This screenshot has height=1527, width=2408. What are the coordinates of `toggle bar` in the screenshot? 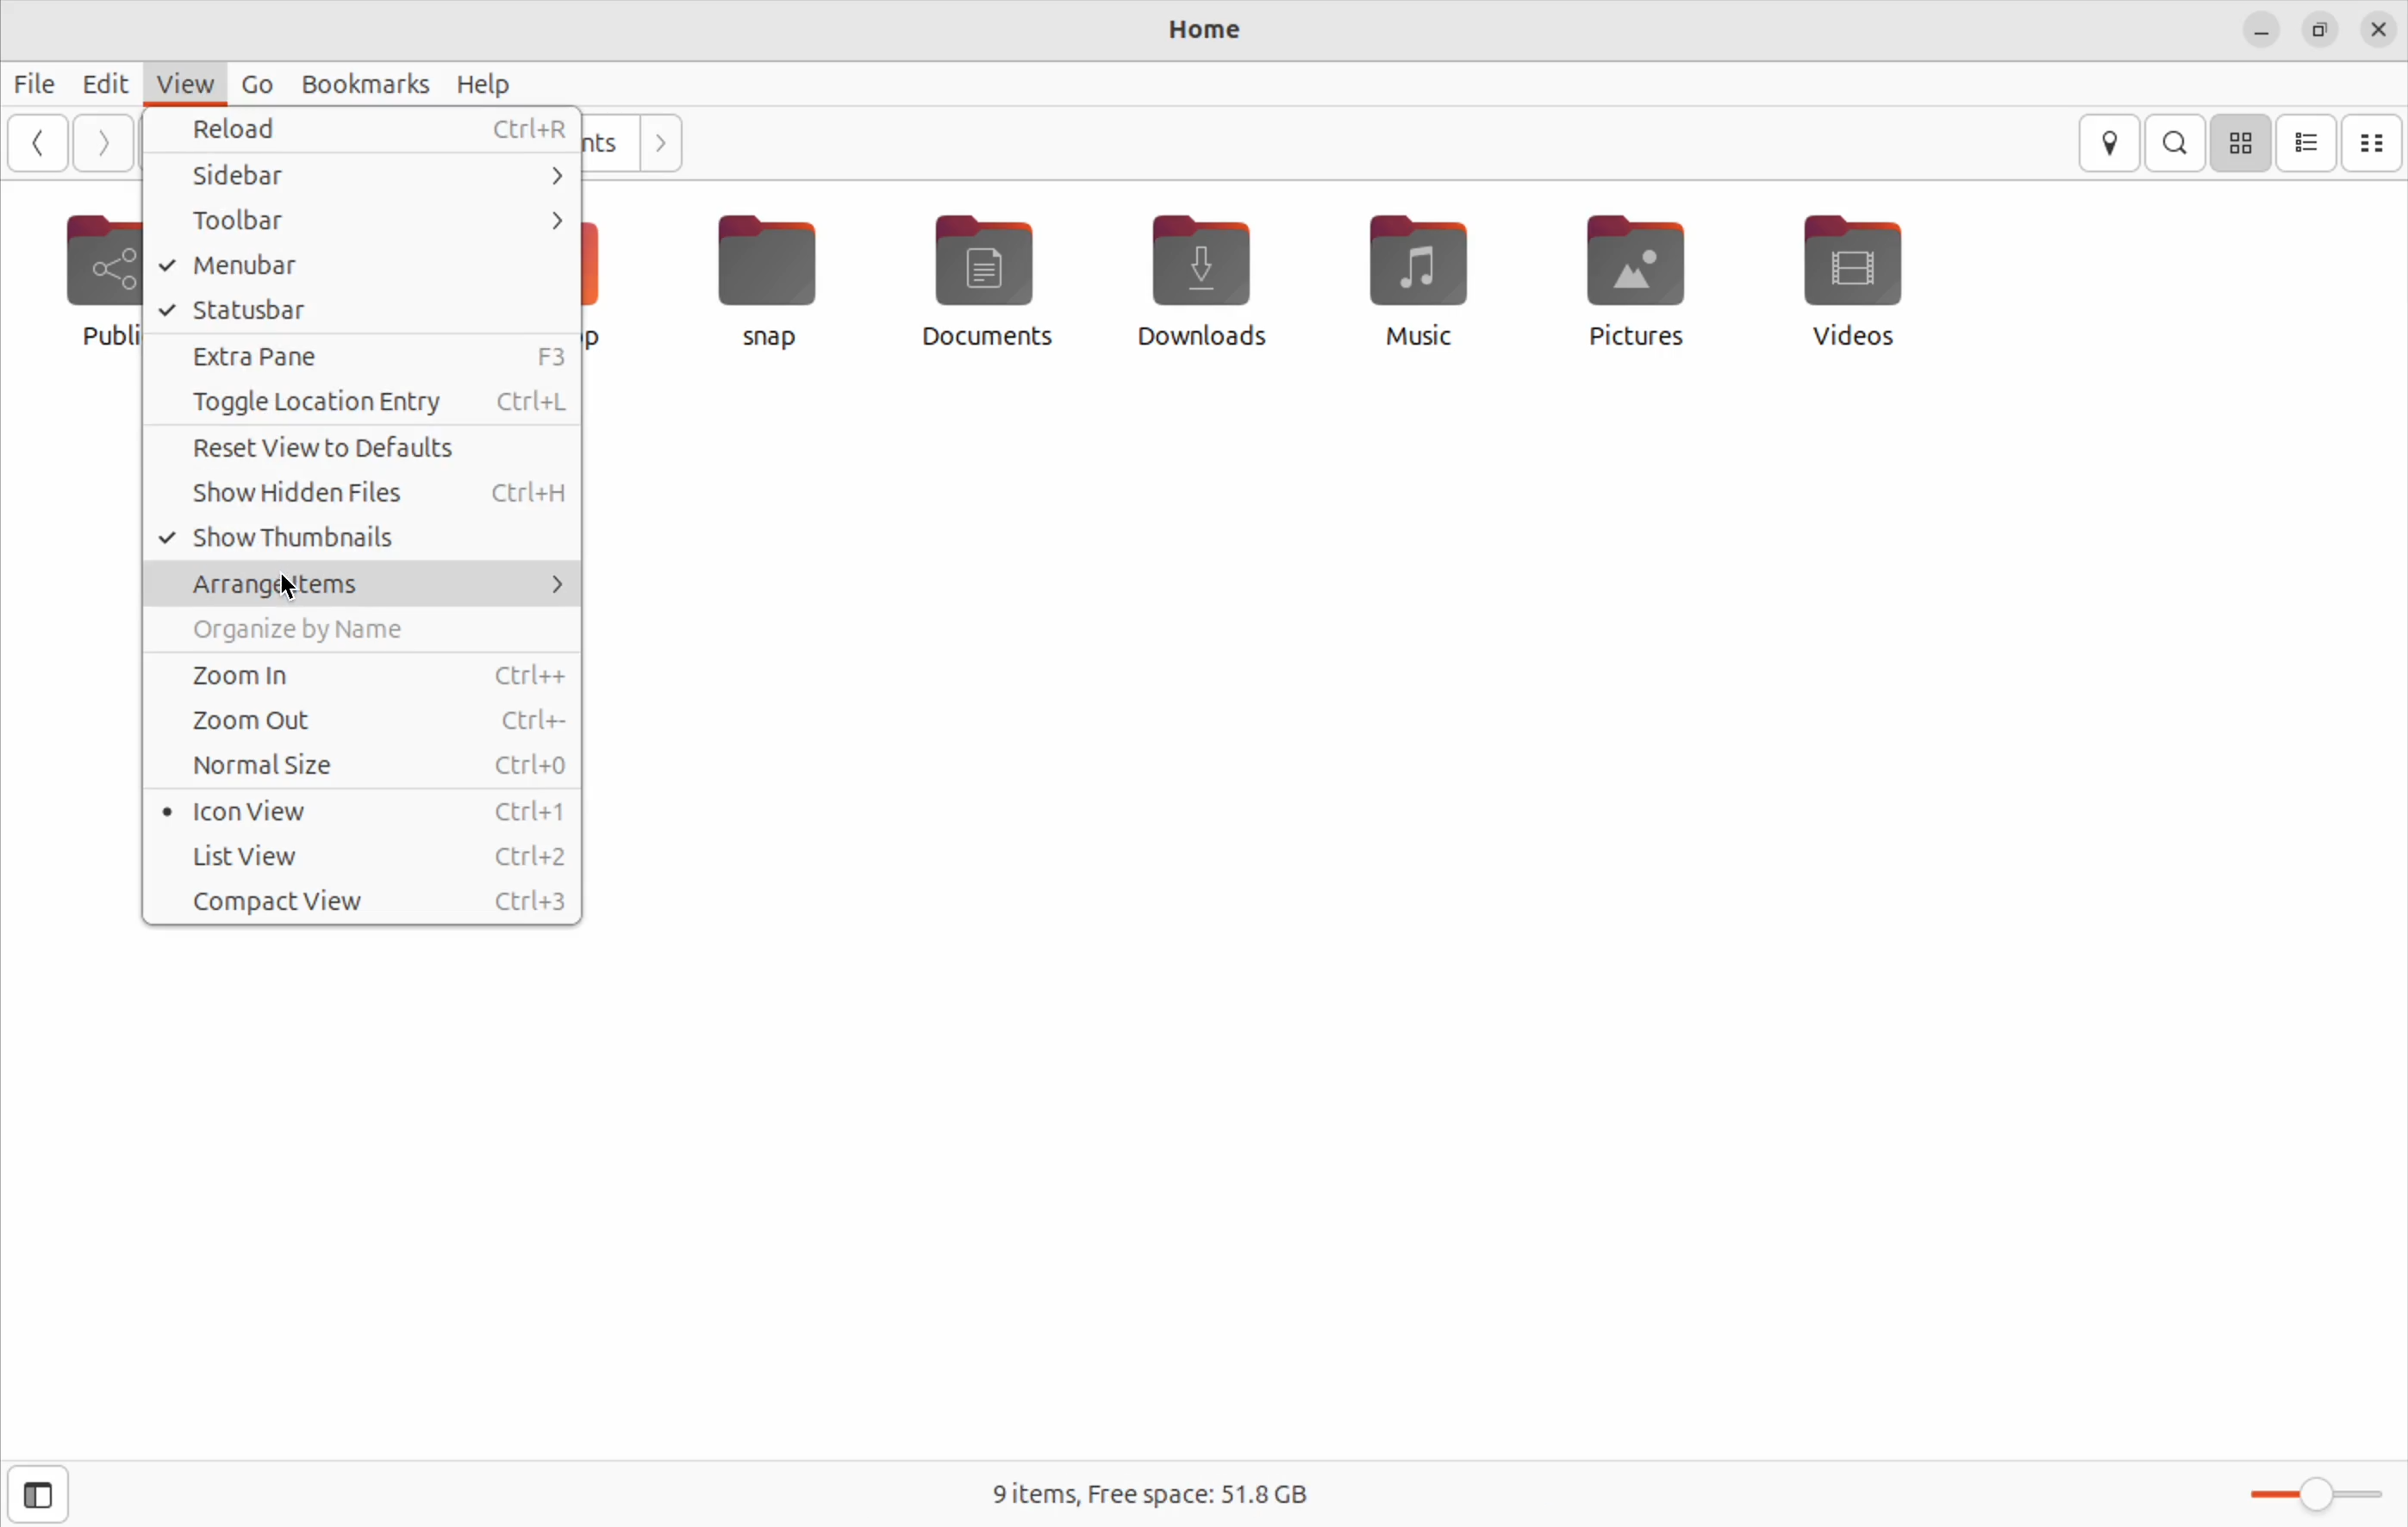 It's located at (2307, 1493).